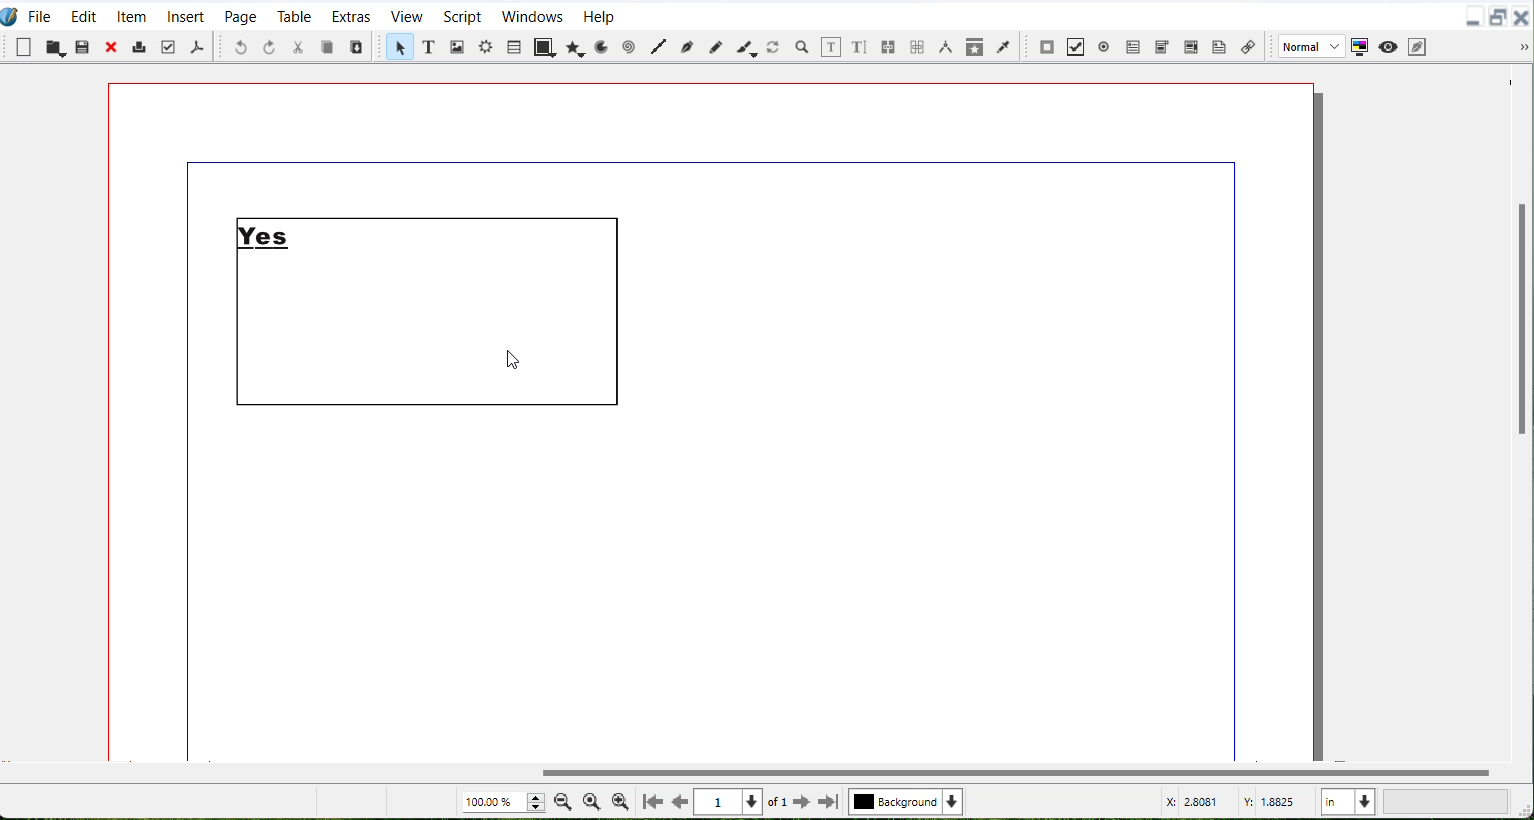  I want to click on Link Annotation, so click(1248, 44).